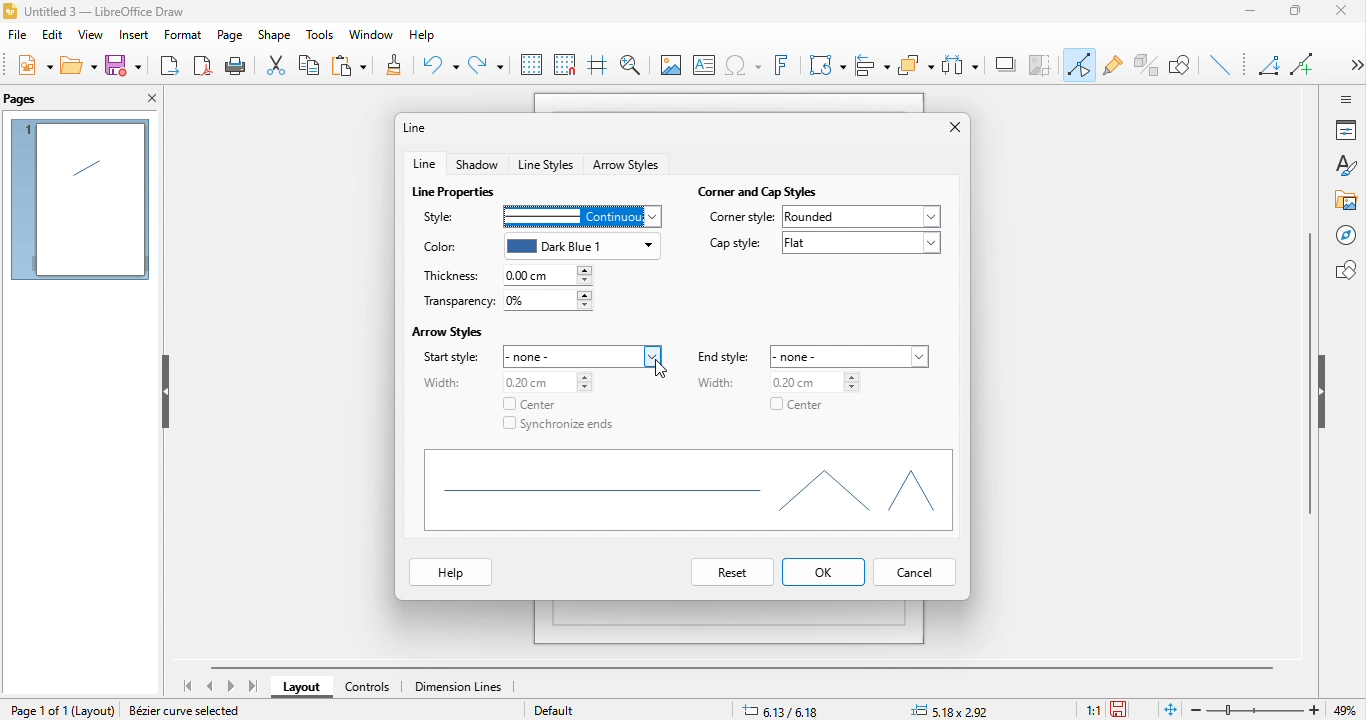  I want to click on fit to the current page, so click(1168, 709).